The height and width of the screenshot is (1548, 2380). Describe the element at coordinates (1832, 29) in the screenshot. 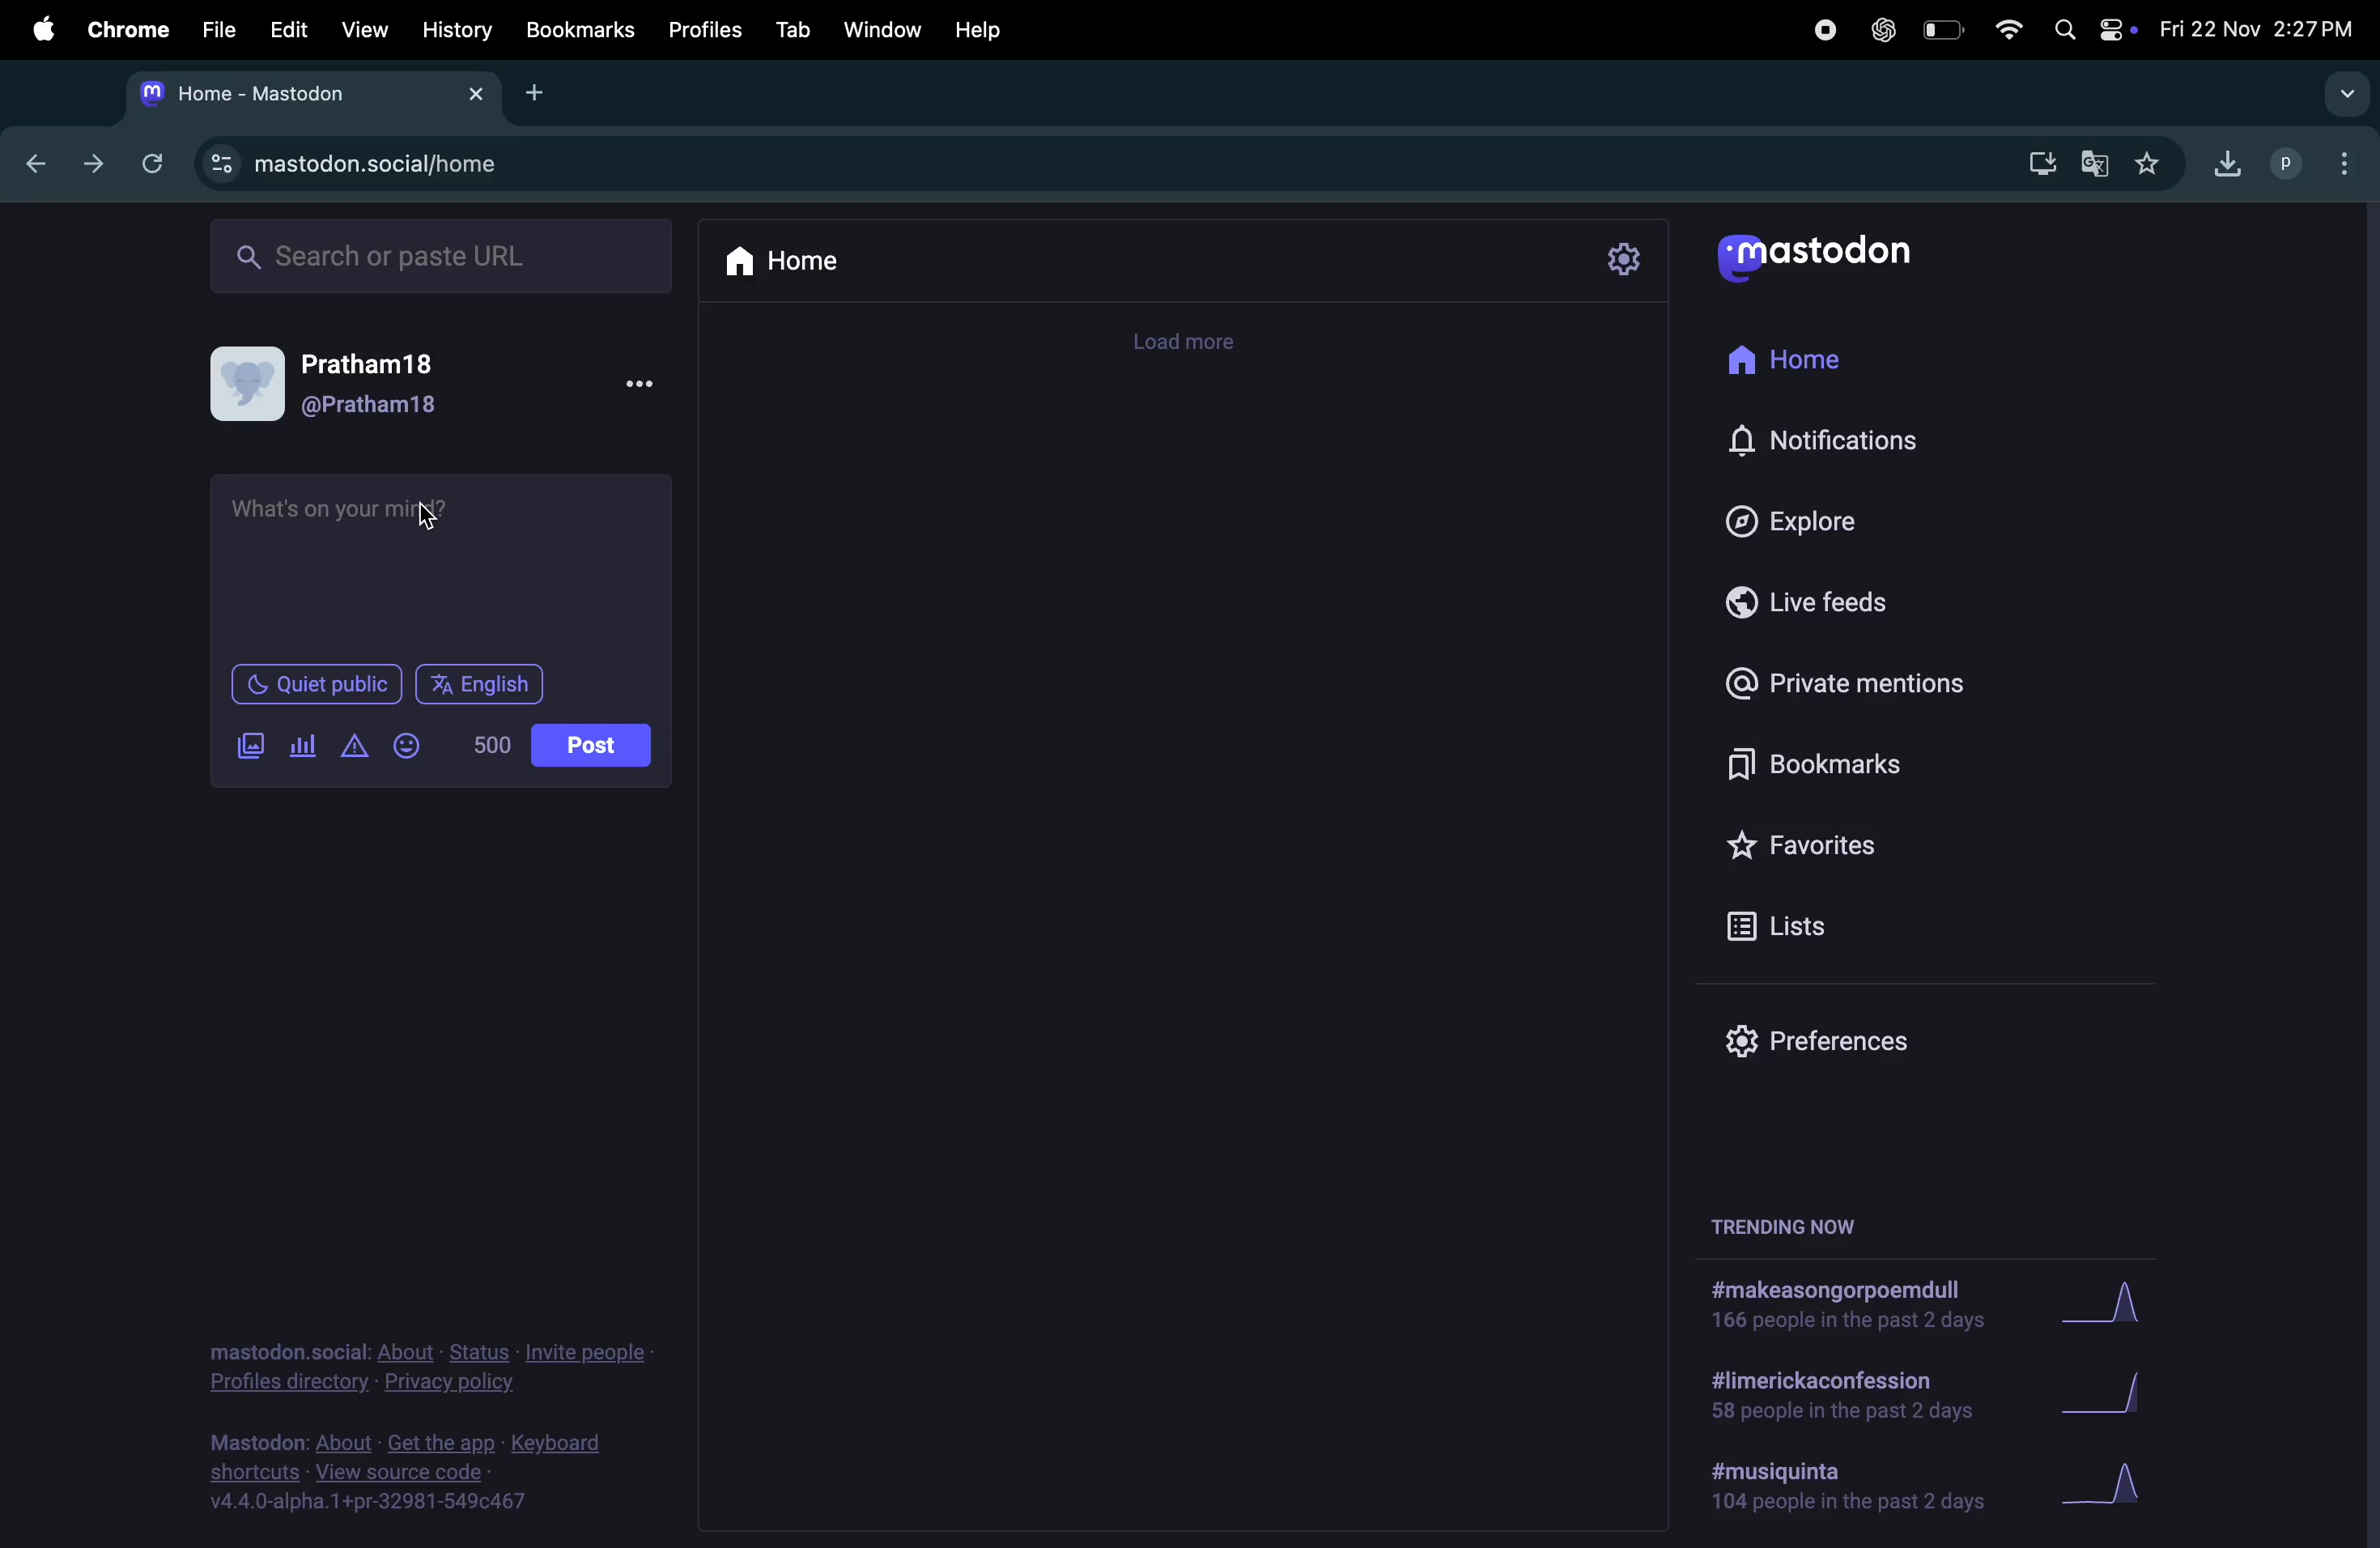

I see `record` at that location.